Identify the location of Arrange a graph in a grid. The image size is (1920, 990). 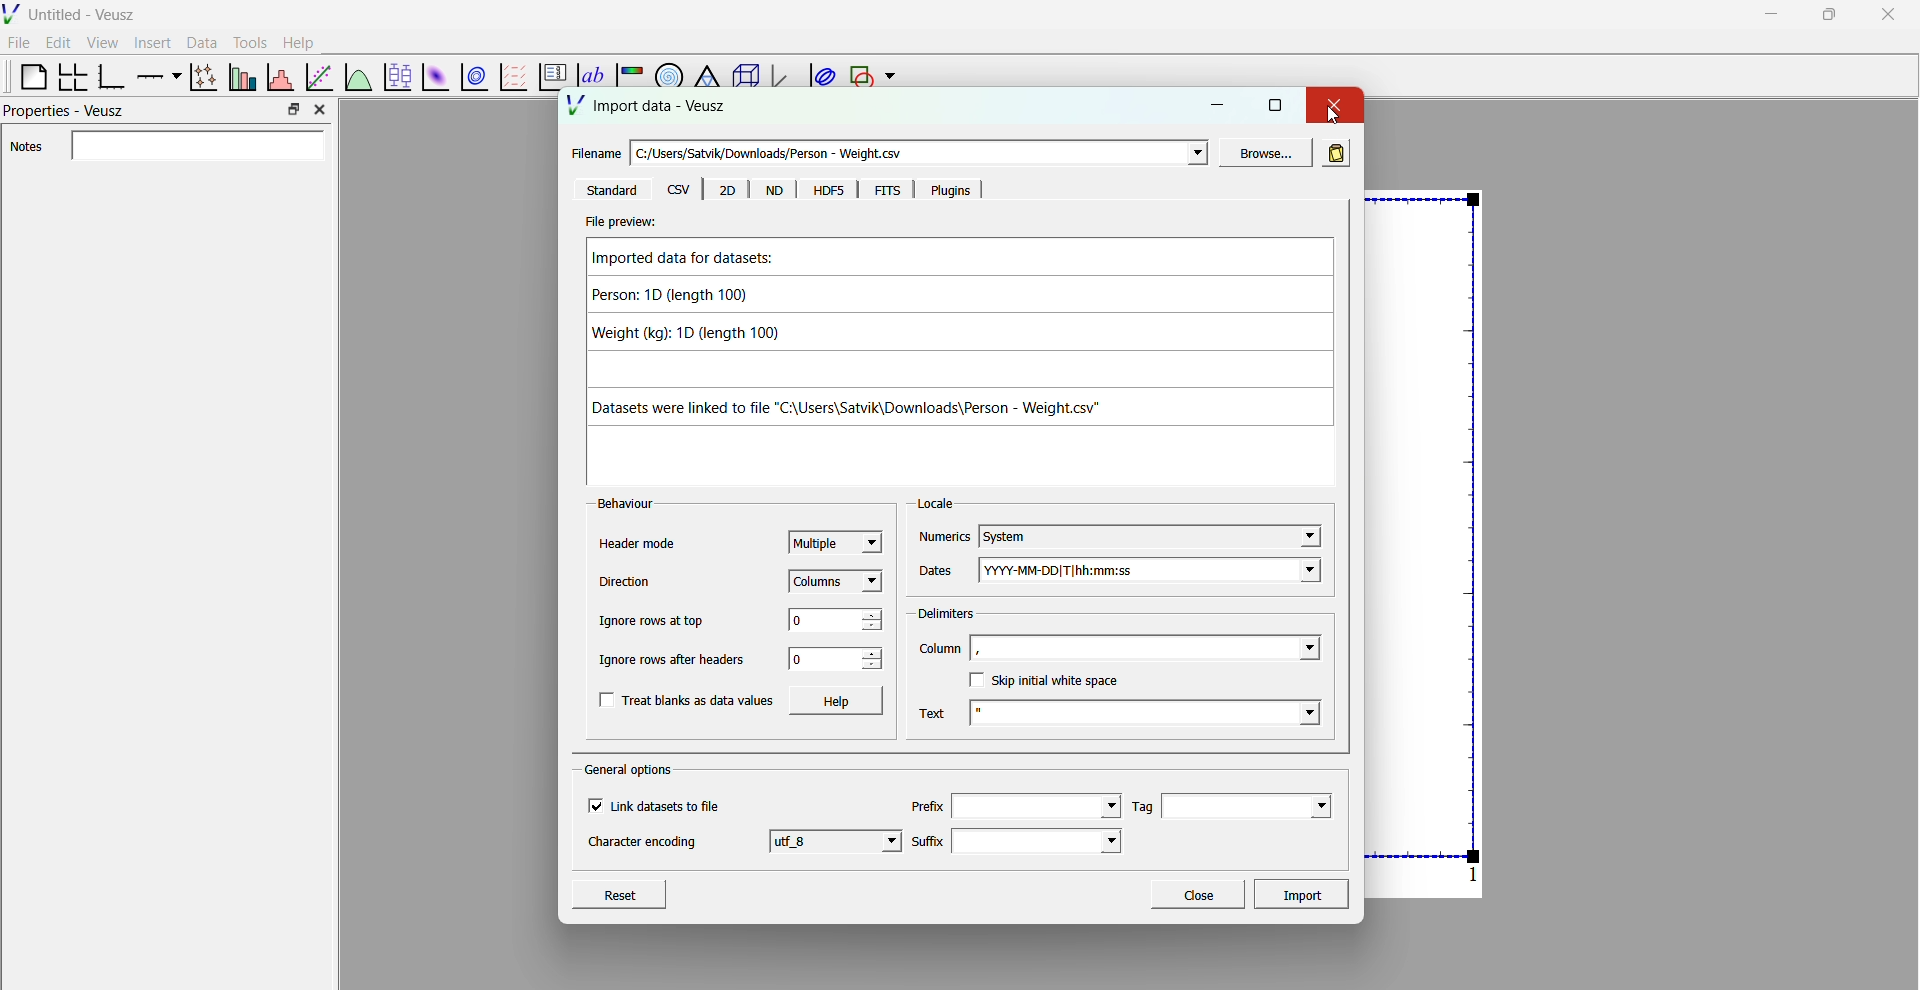
(71, 78).